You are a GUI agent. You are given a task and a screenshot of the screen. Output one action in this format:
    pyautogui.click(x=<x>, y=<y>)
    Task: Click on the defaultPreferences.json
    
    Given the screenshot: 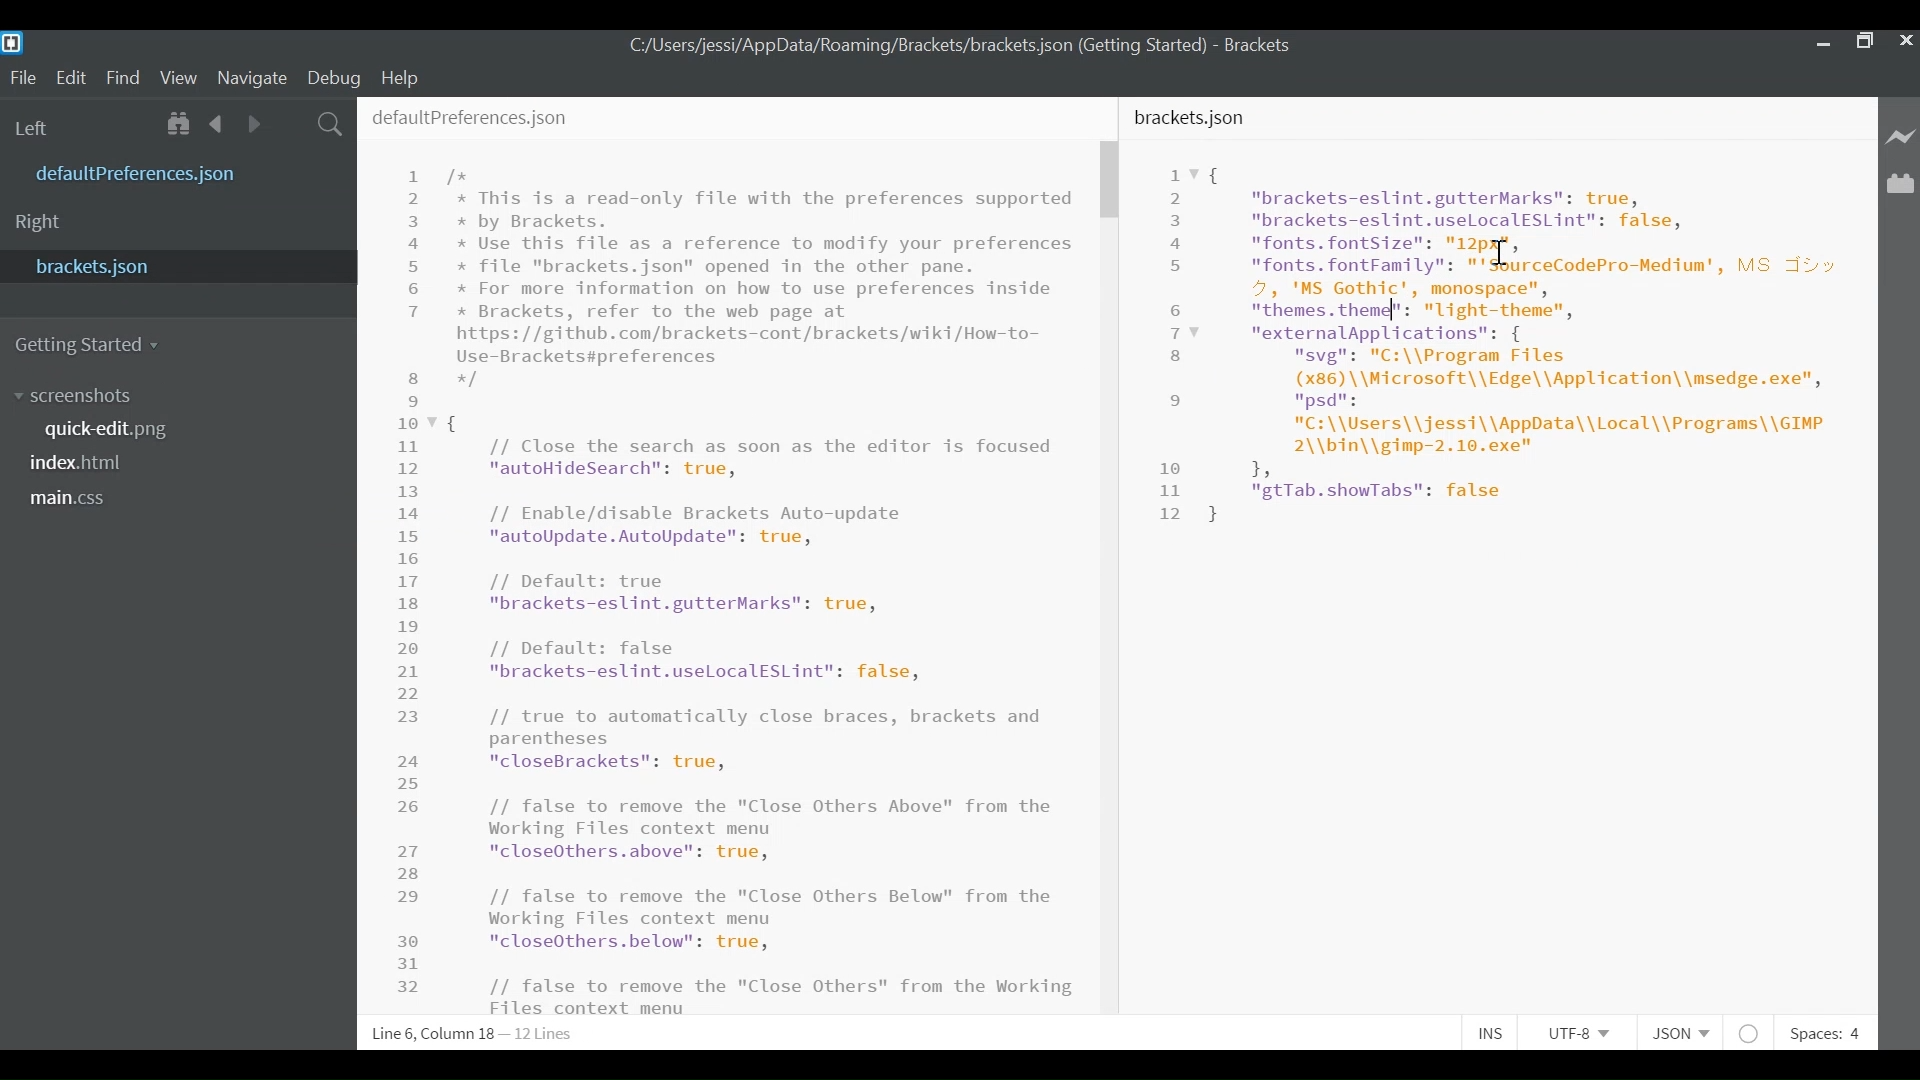 What is the action you would take?
    pyautogui.click(x=469, y=114)
    